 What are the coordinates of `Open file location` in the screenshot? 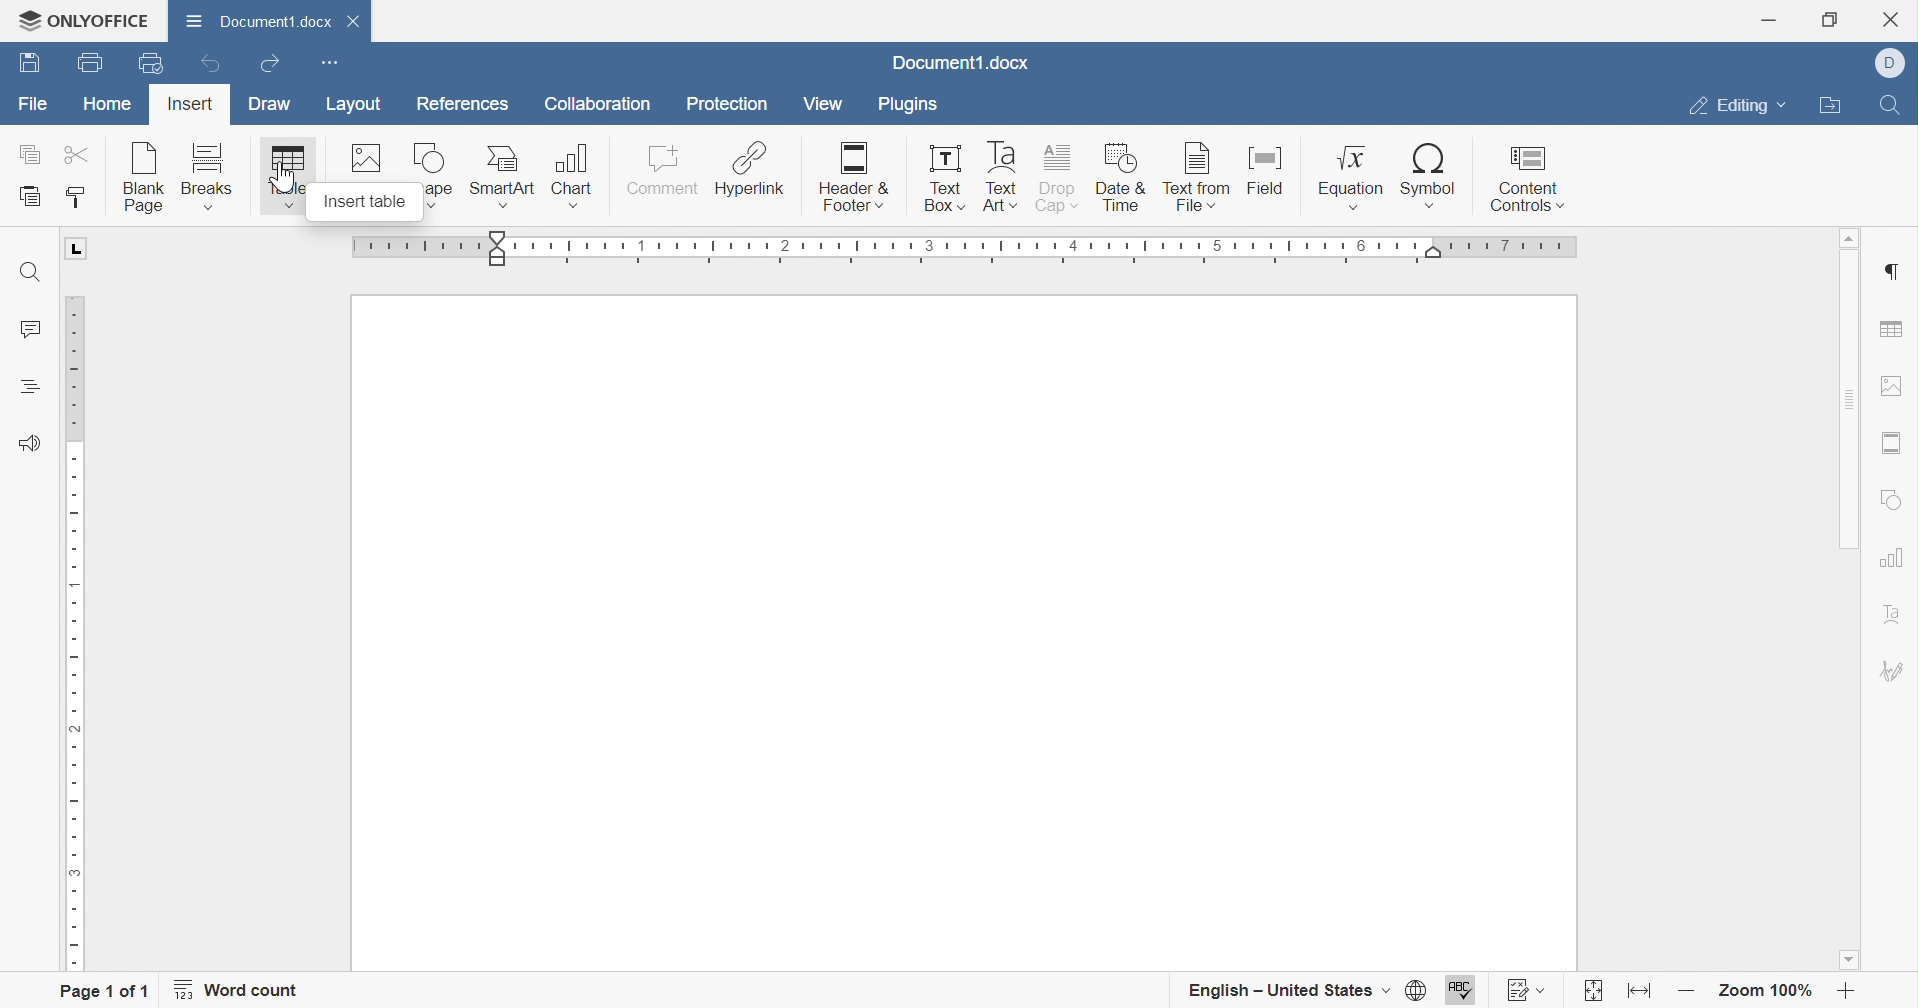 It's located at (1835, 108).